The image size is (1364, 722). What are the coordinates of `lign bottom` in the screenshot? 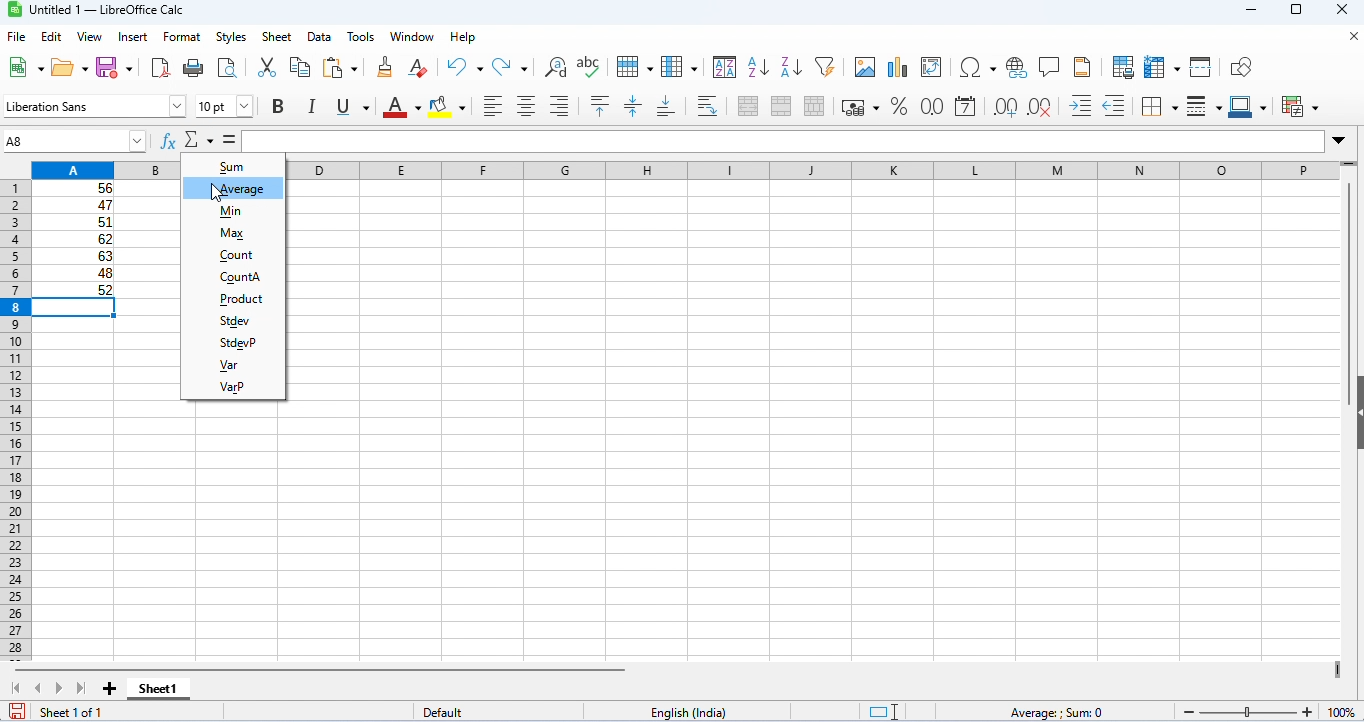 It's located at (666, 107).